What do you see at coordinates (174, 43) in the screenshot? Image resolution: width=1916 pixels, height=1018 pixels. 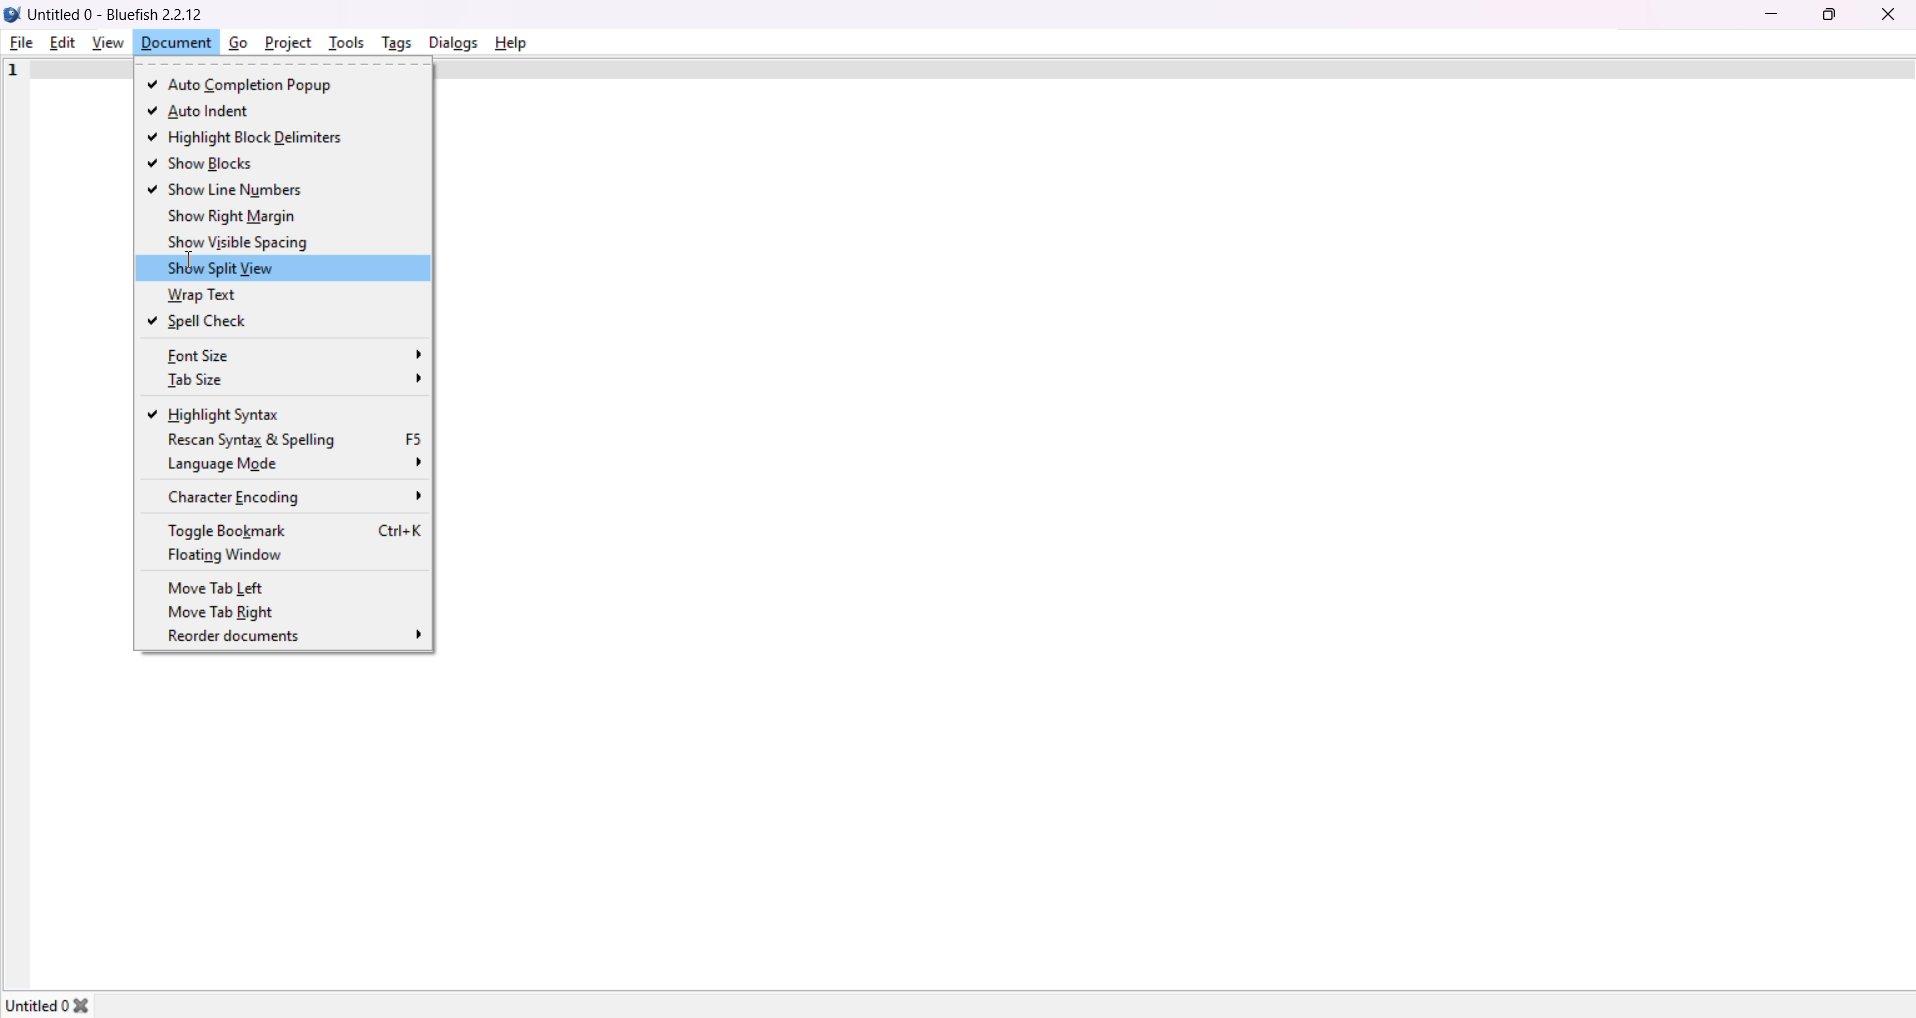 I see `document menu selected` at bounding box center [174, 43].